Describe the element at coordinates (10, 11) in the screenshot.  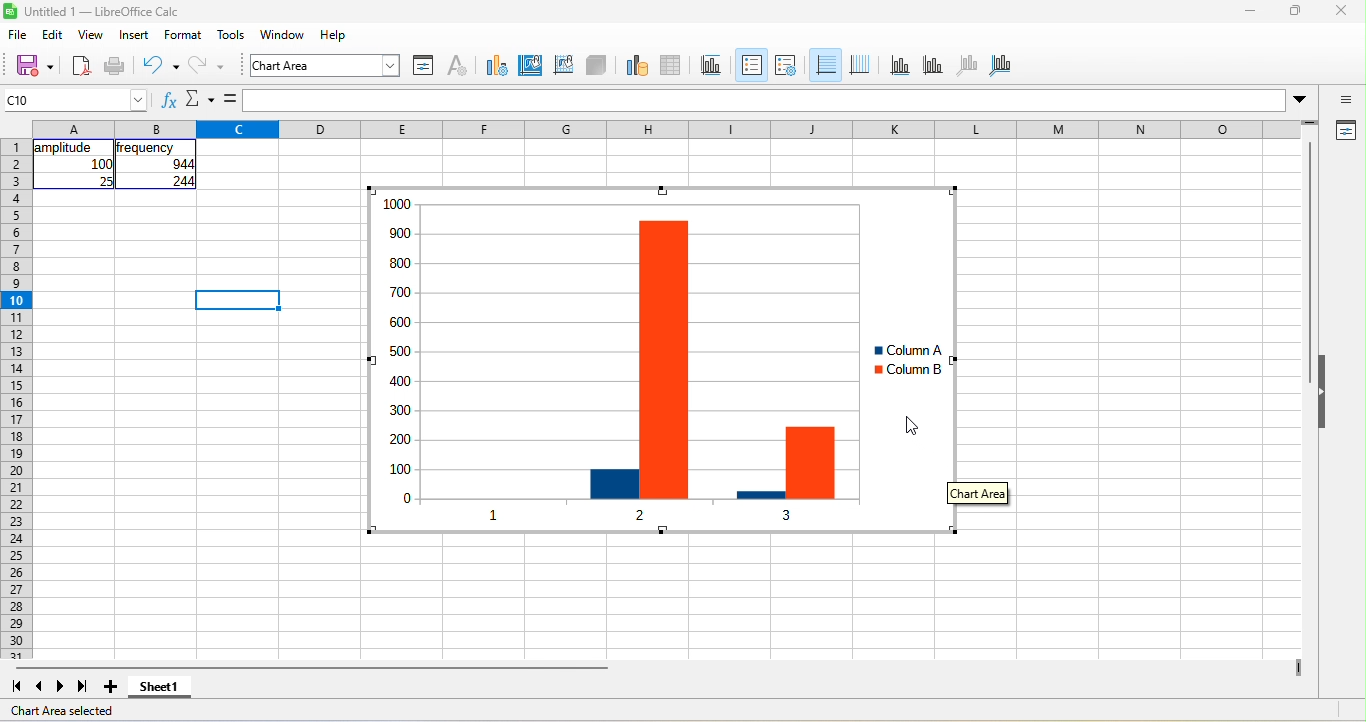
I see `Software logo` at that location.